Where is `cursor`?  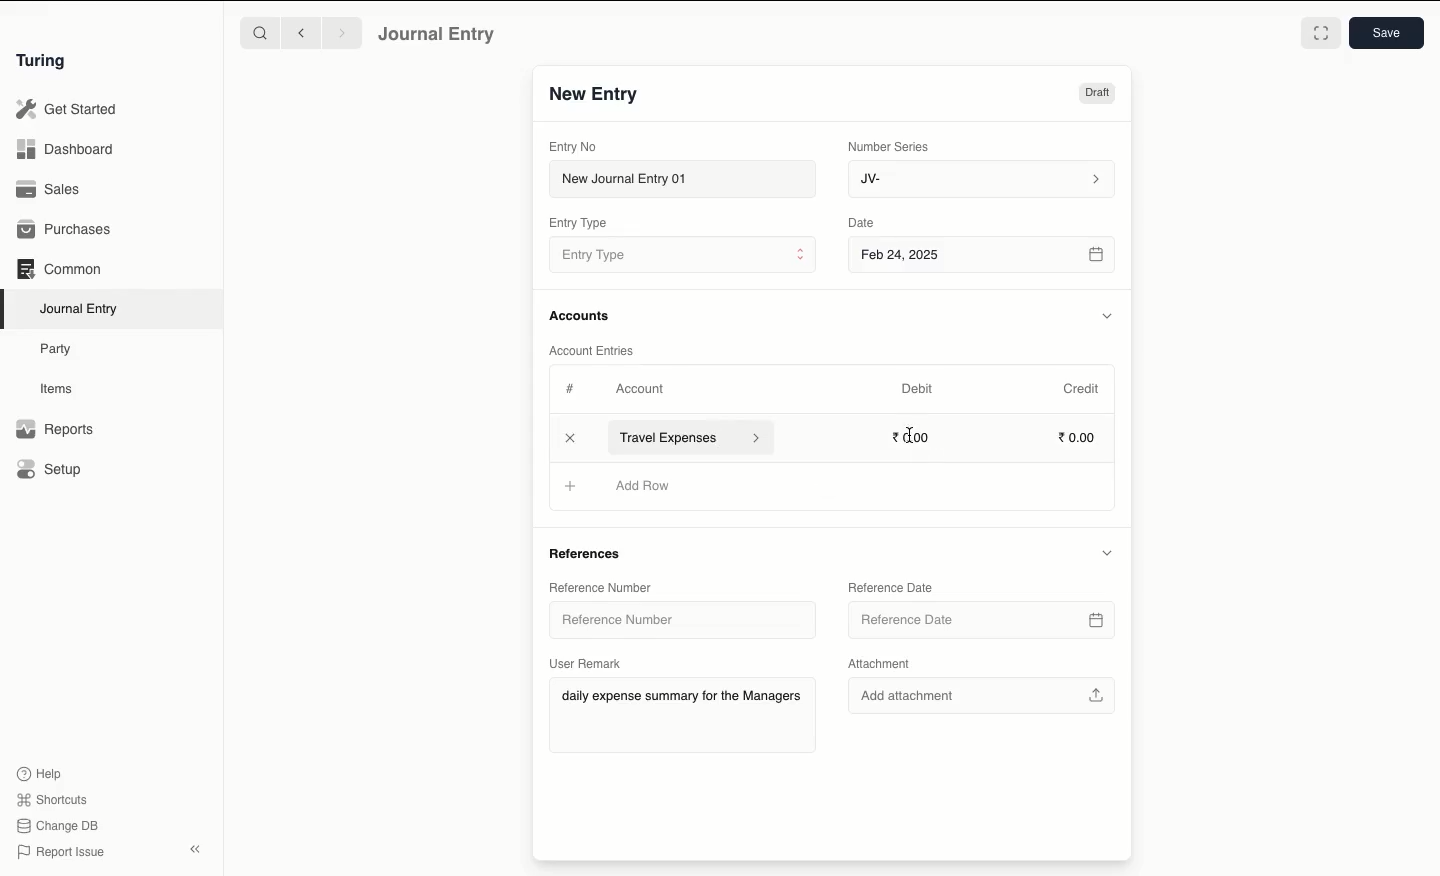
cursor is located at coordinates (908, 437).